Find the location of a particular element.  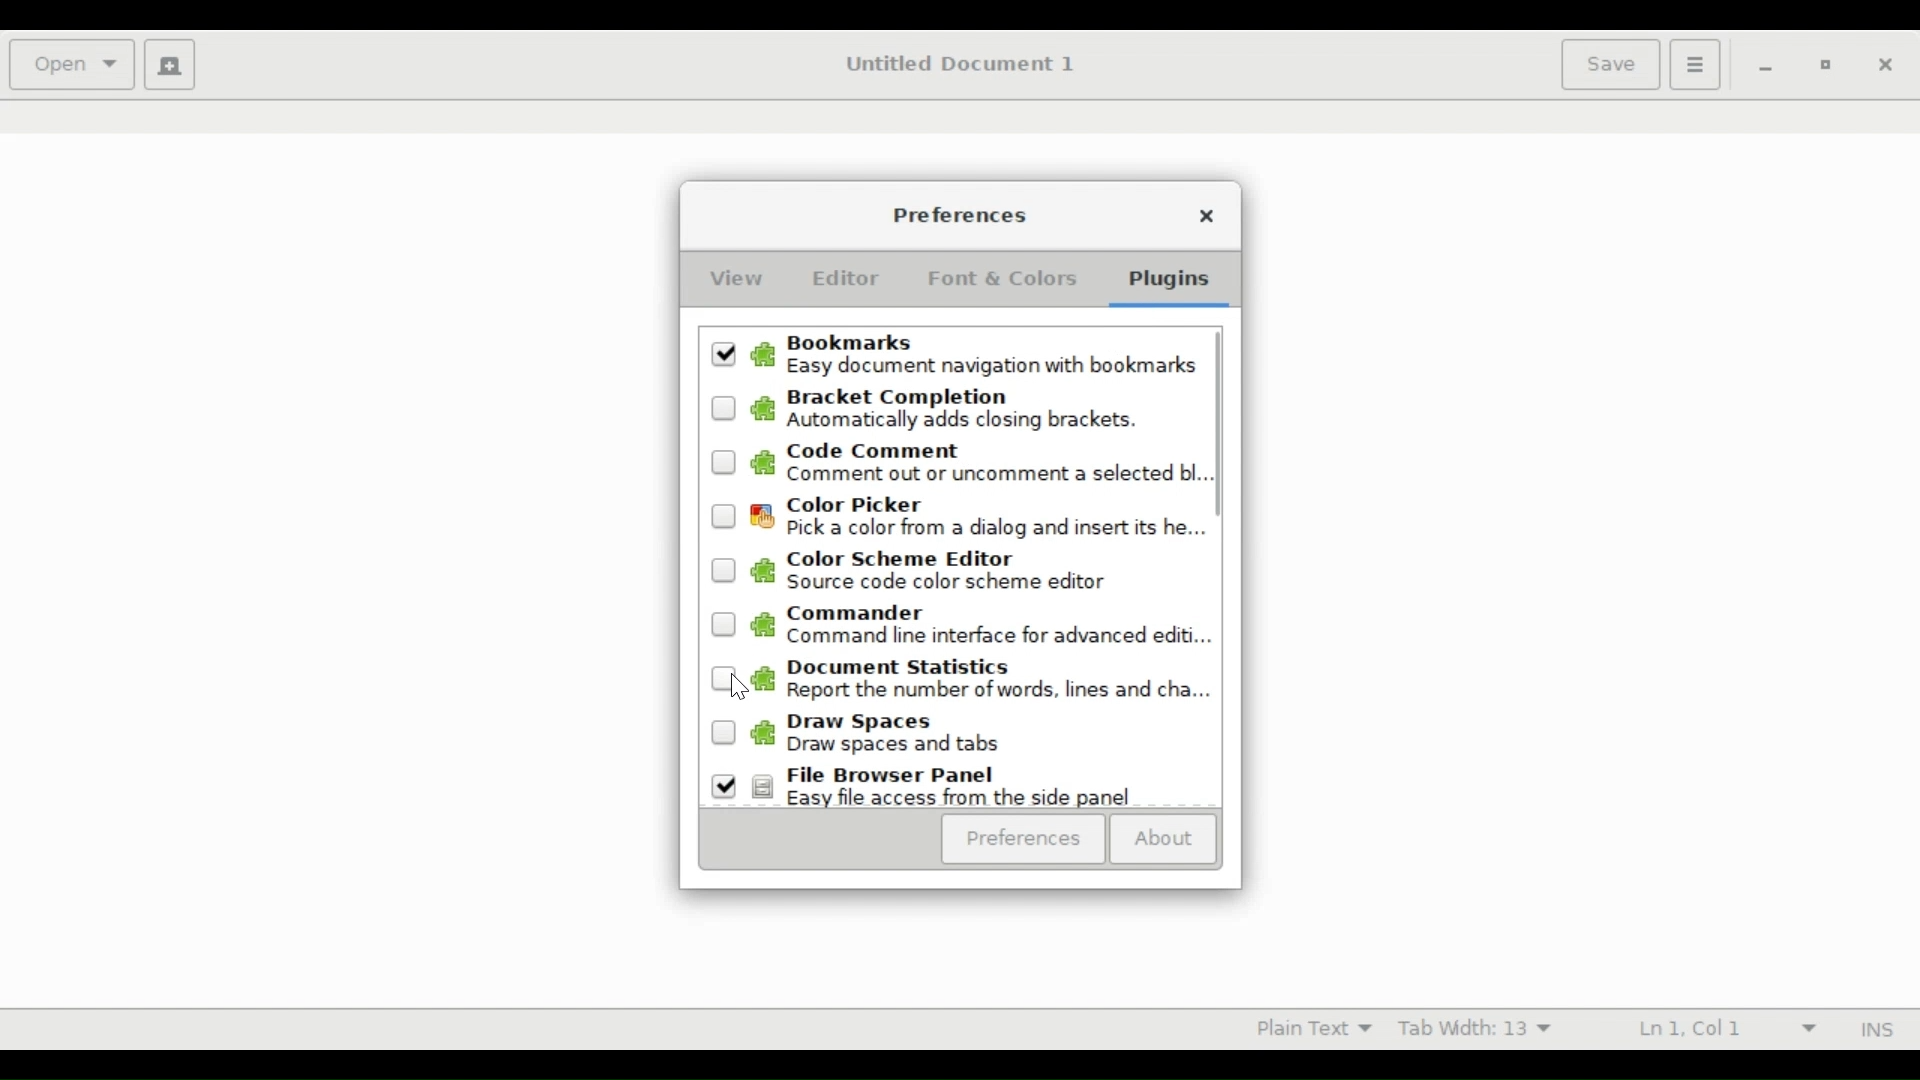

Plain Text is located at coordinates (1305, 1027).